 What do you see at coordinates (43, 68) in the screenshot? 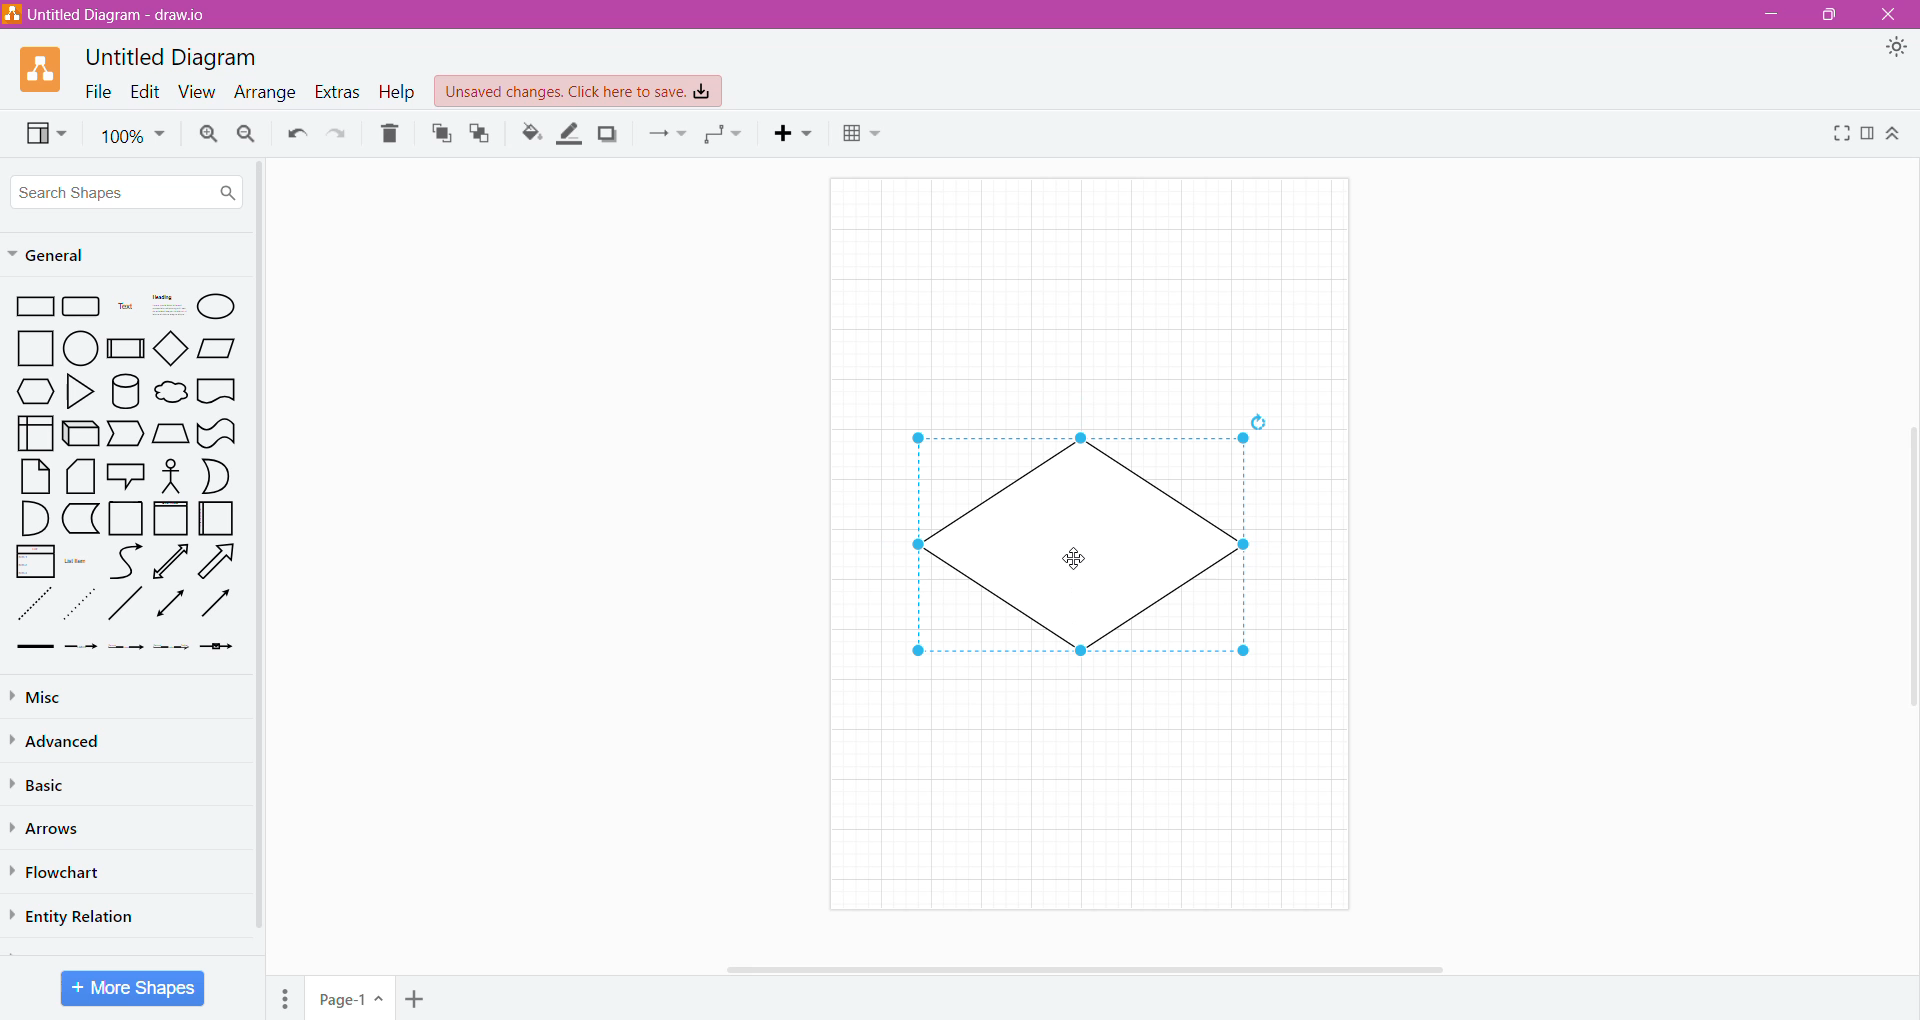
I see `Application Logo` at bounding box center [43, 68].